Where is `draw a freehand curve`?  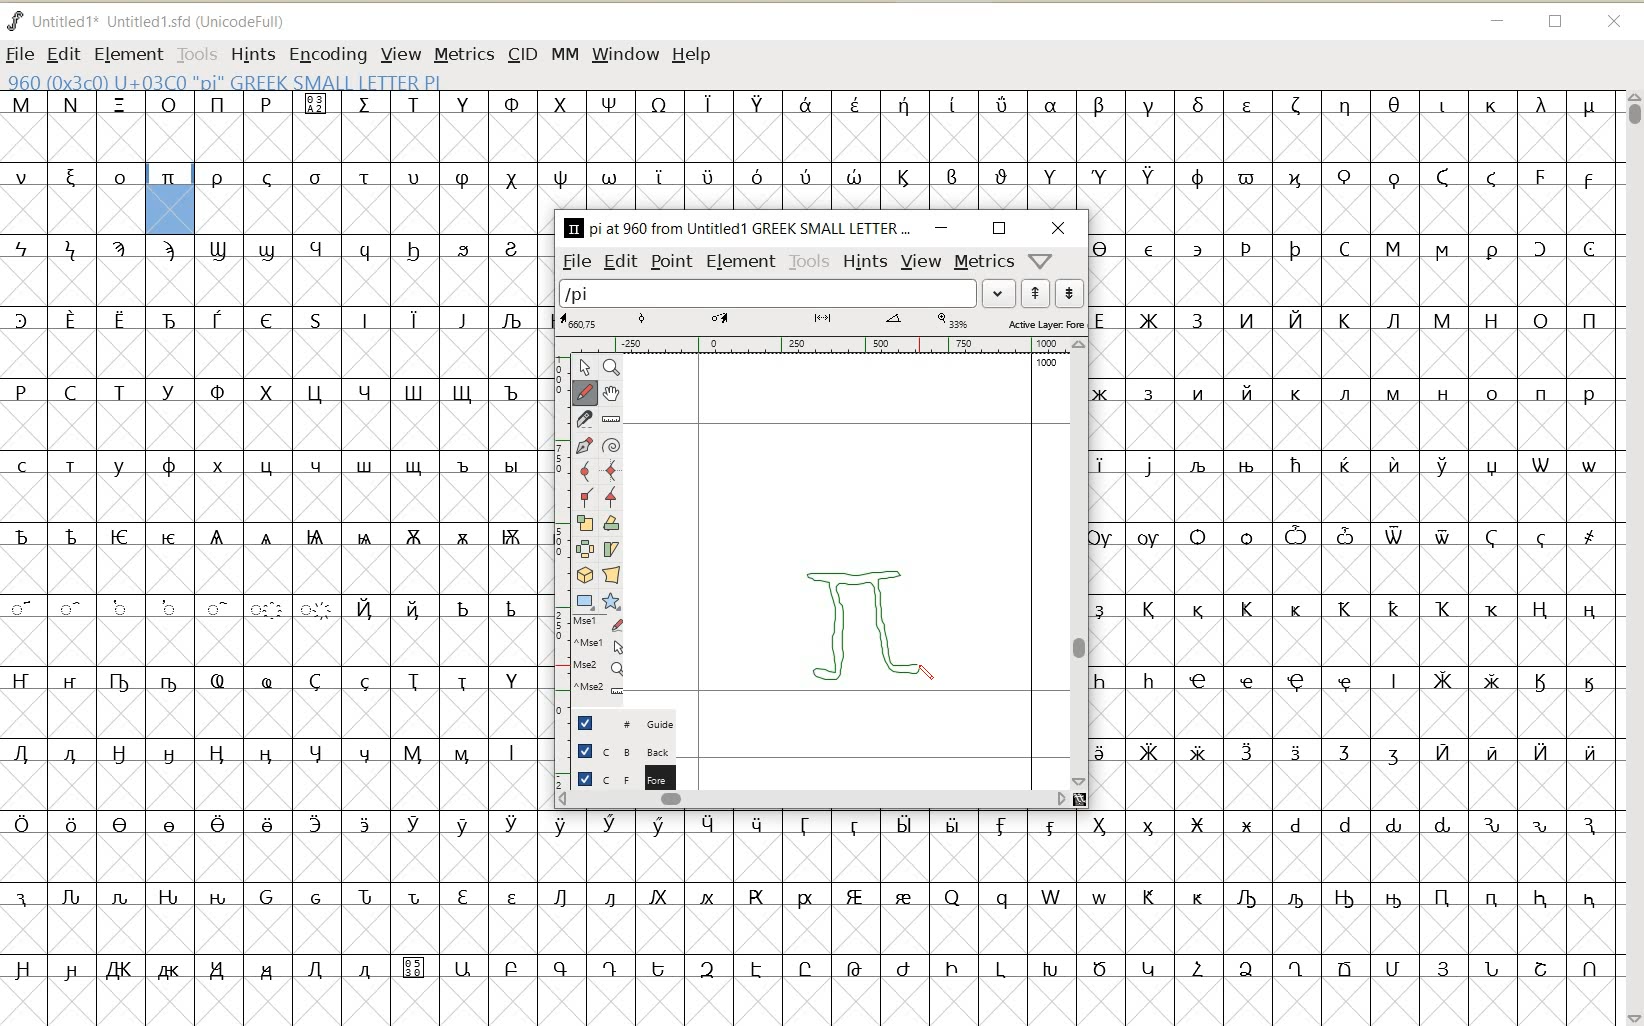
draw a freehand curve is located at coordinates (582, 391).